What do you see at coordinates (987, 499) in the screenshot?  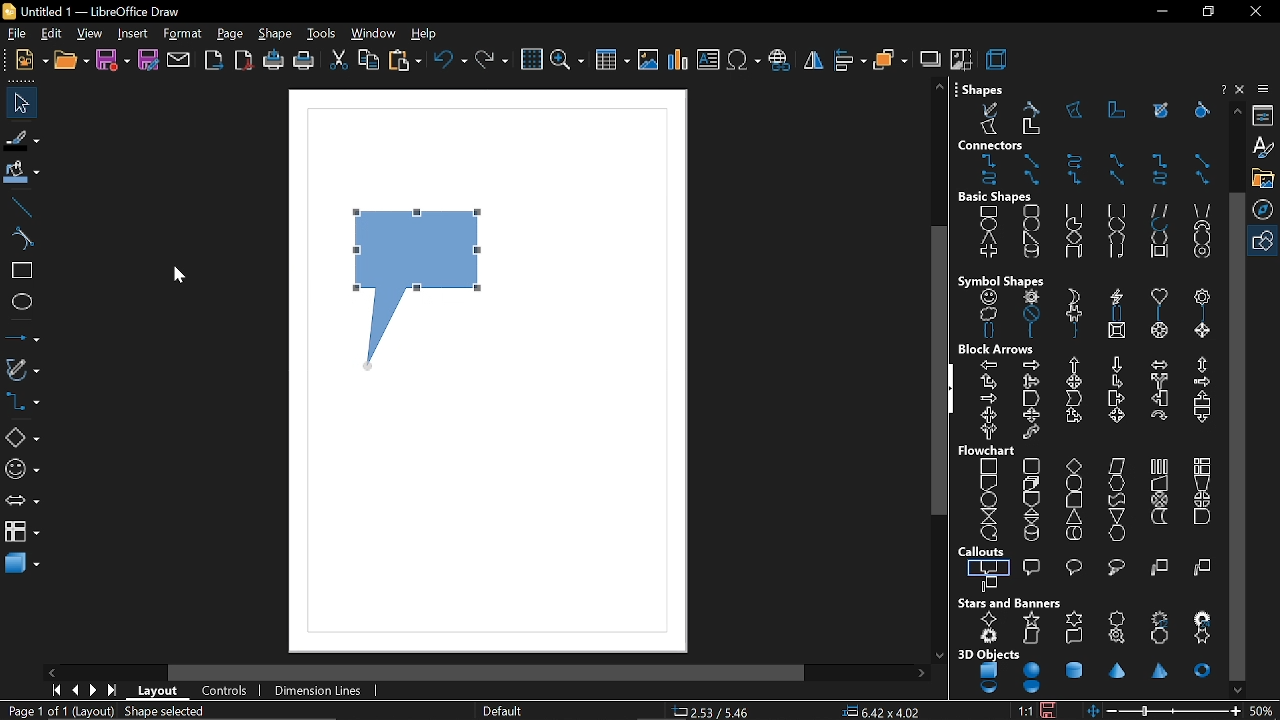 I see `connector` at bounding box center [987, 499].